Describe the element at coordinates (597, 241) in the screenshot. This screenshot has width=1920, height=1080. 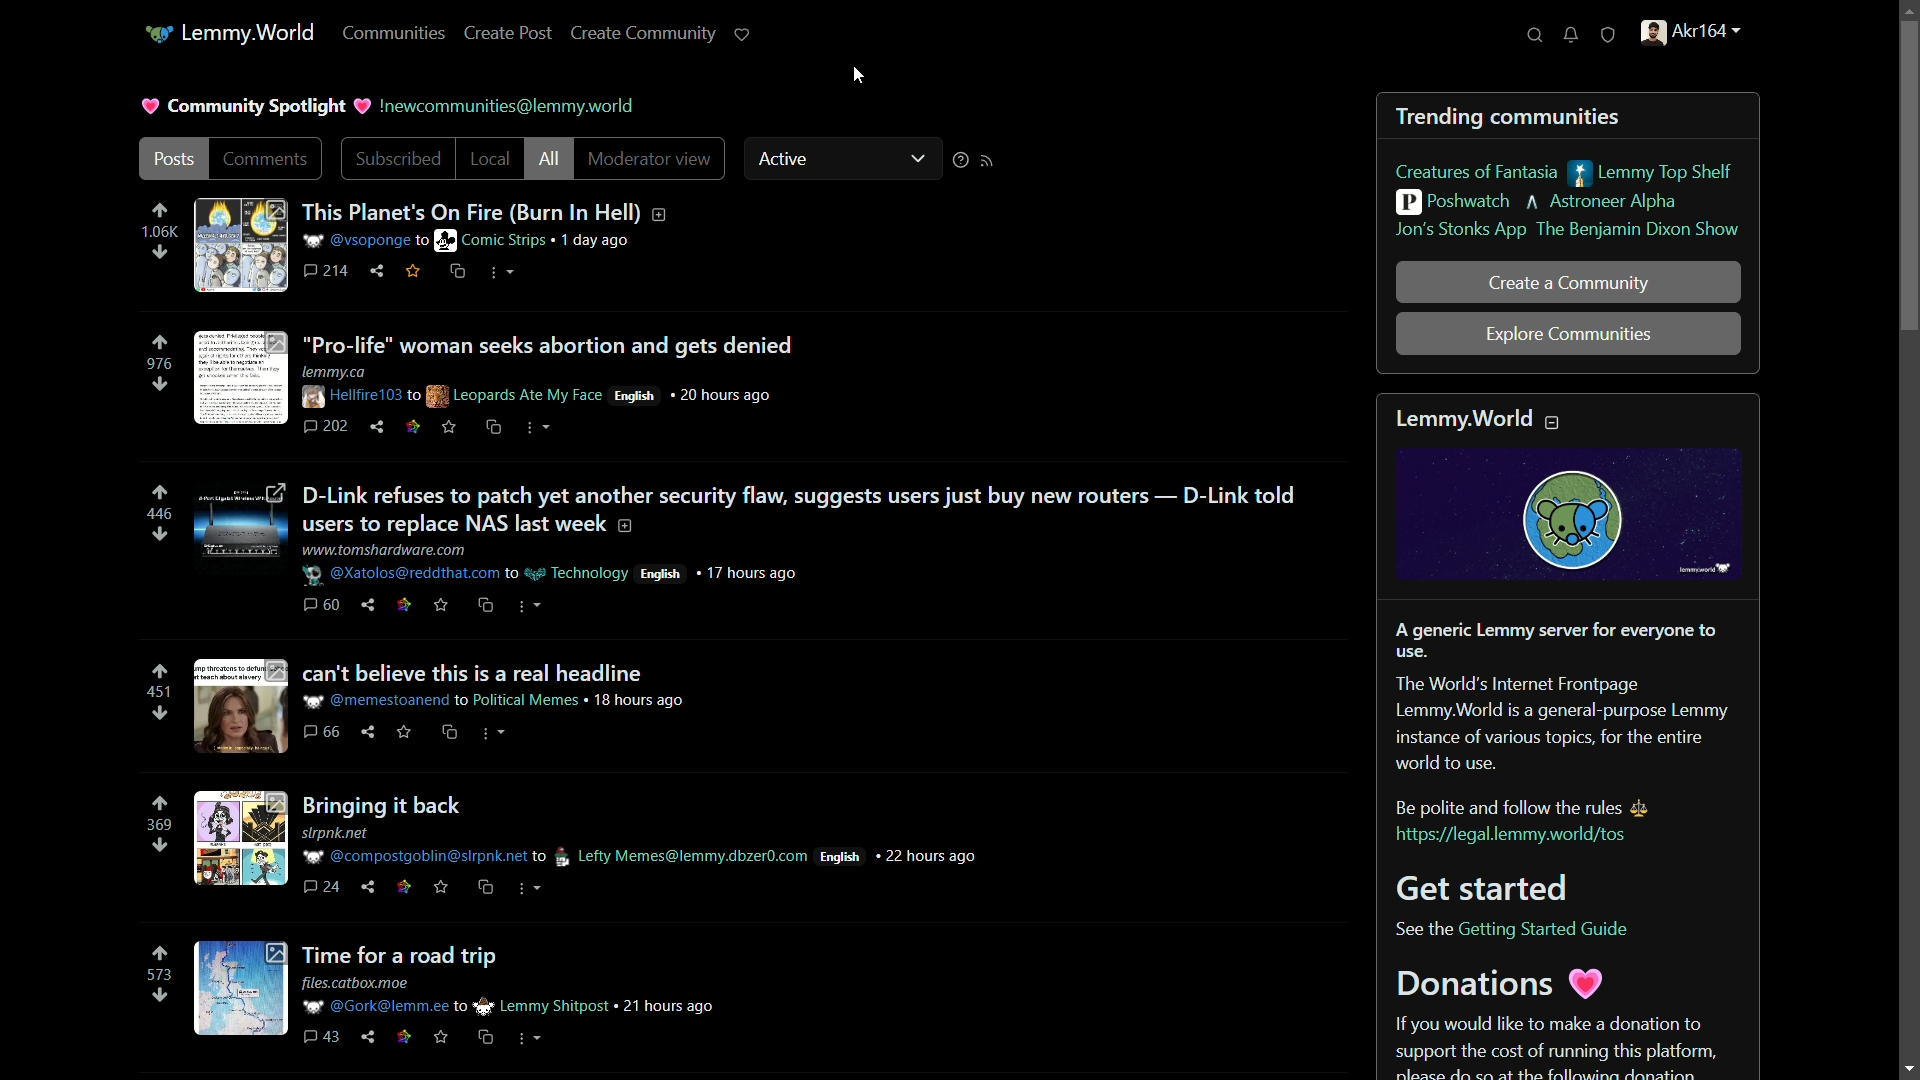
I see `1 day ago` at that location.